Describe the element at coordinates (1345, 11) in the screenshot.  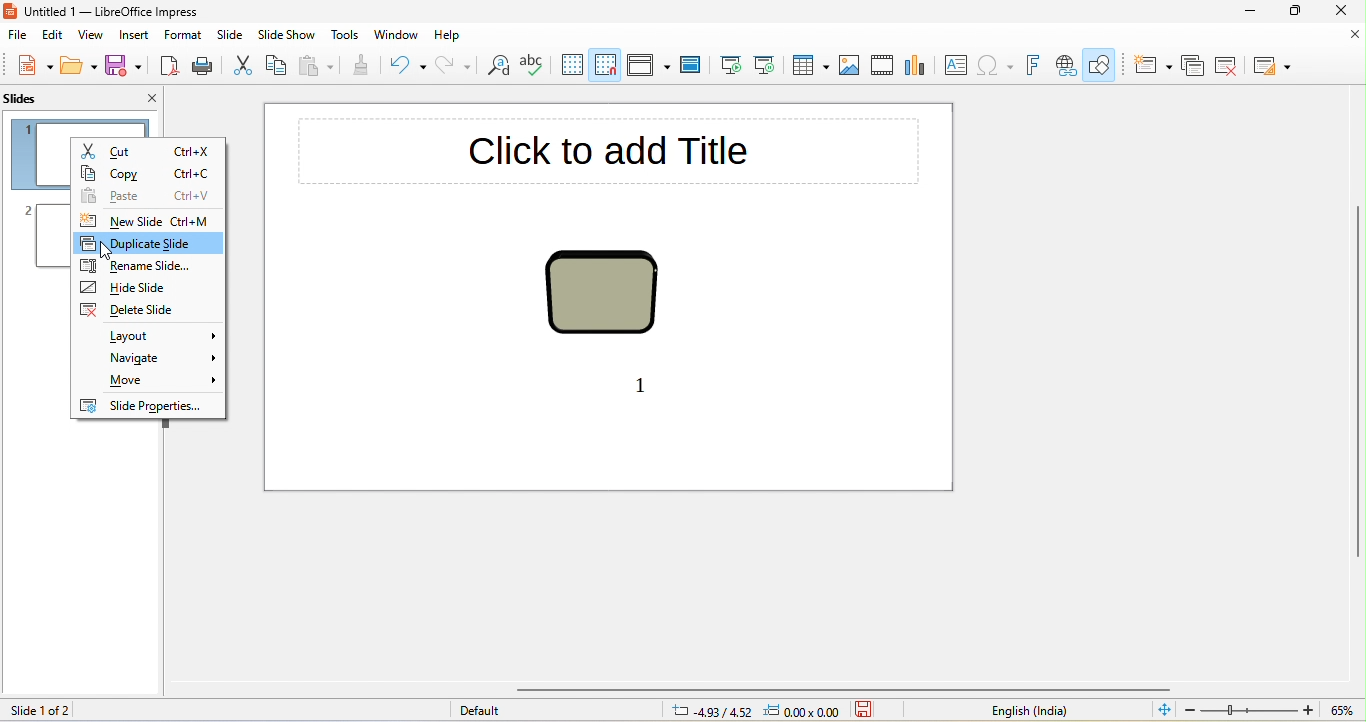
I see `close` at that location.